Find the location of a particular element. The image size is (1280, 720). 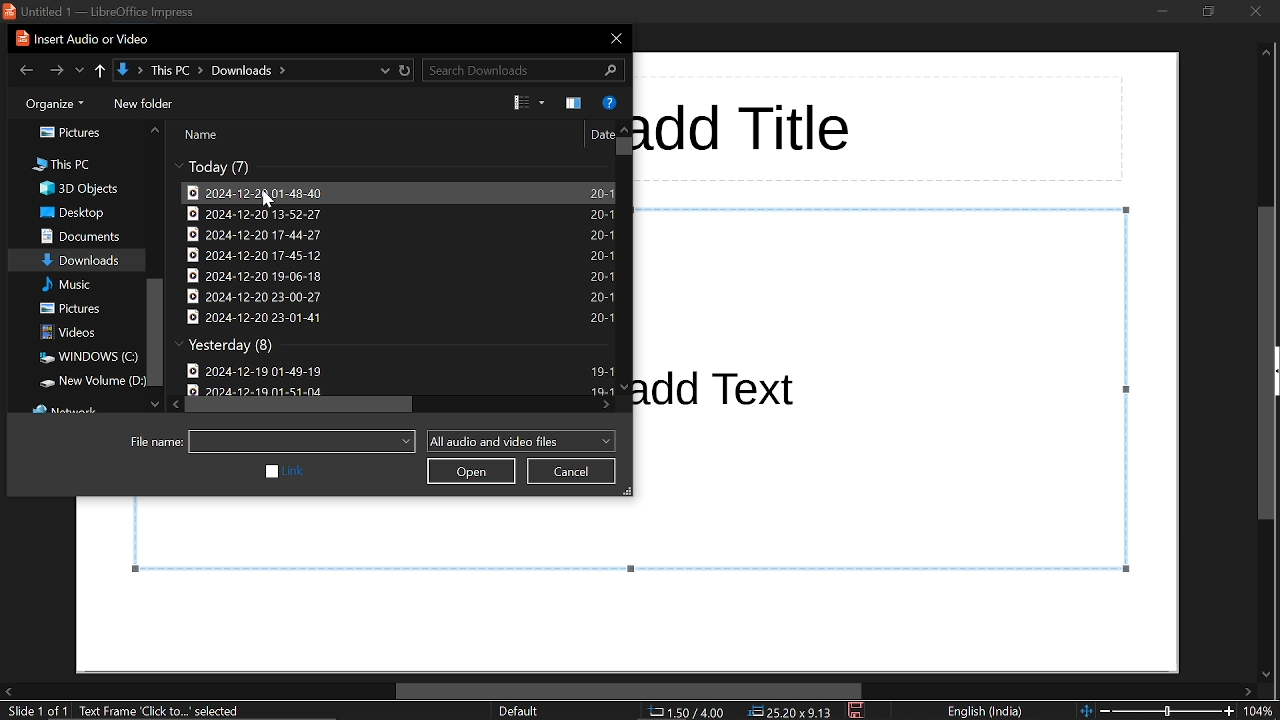

file titled "2024-12-20 17-44-27" is located at coordinates (396, 235).